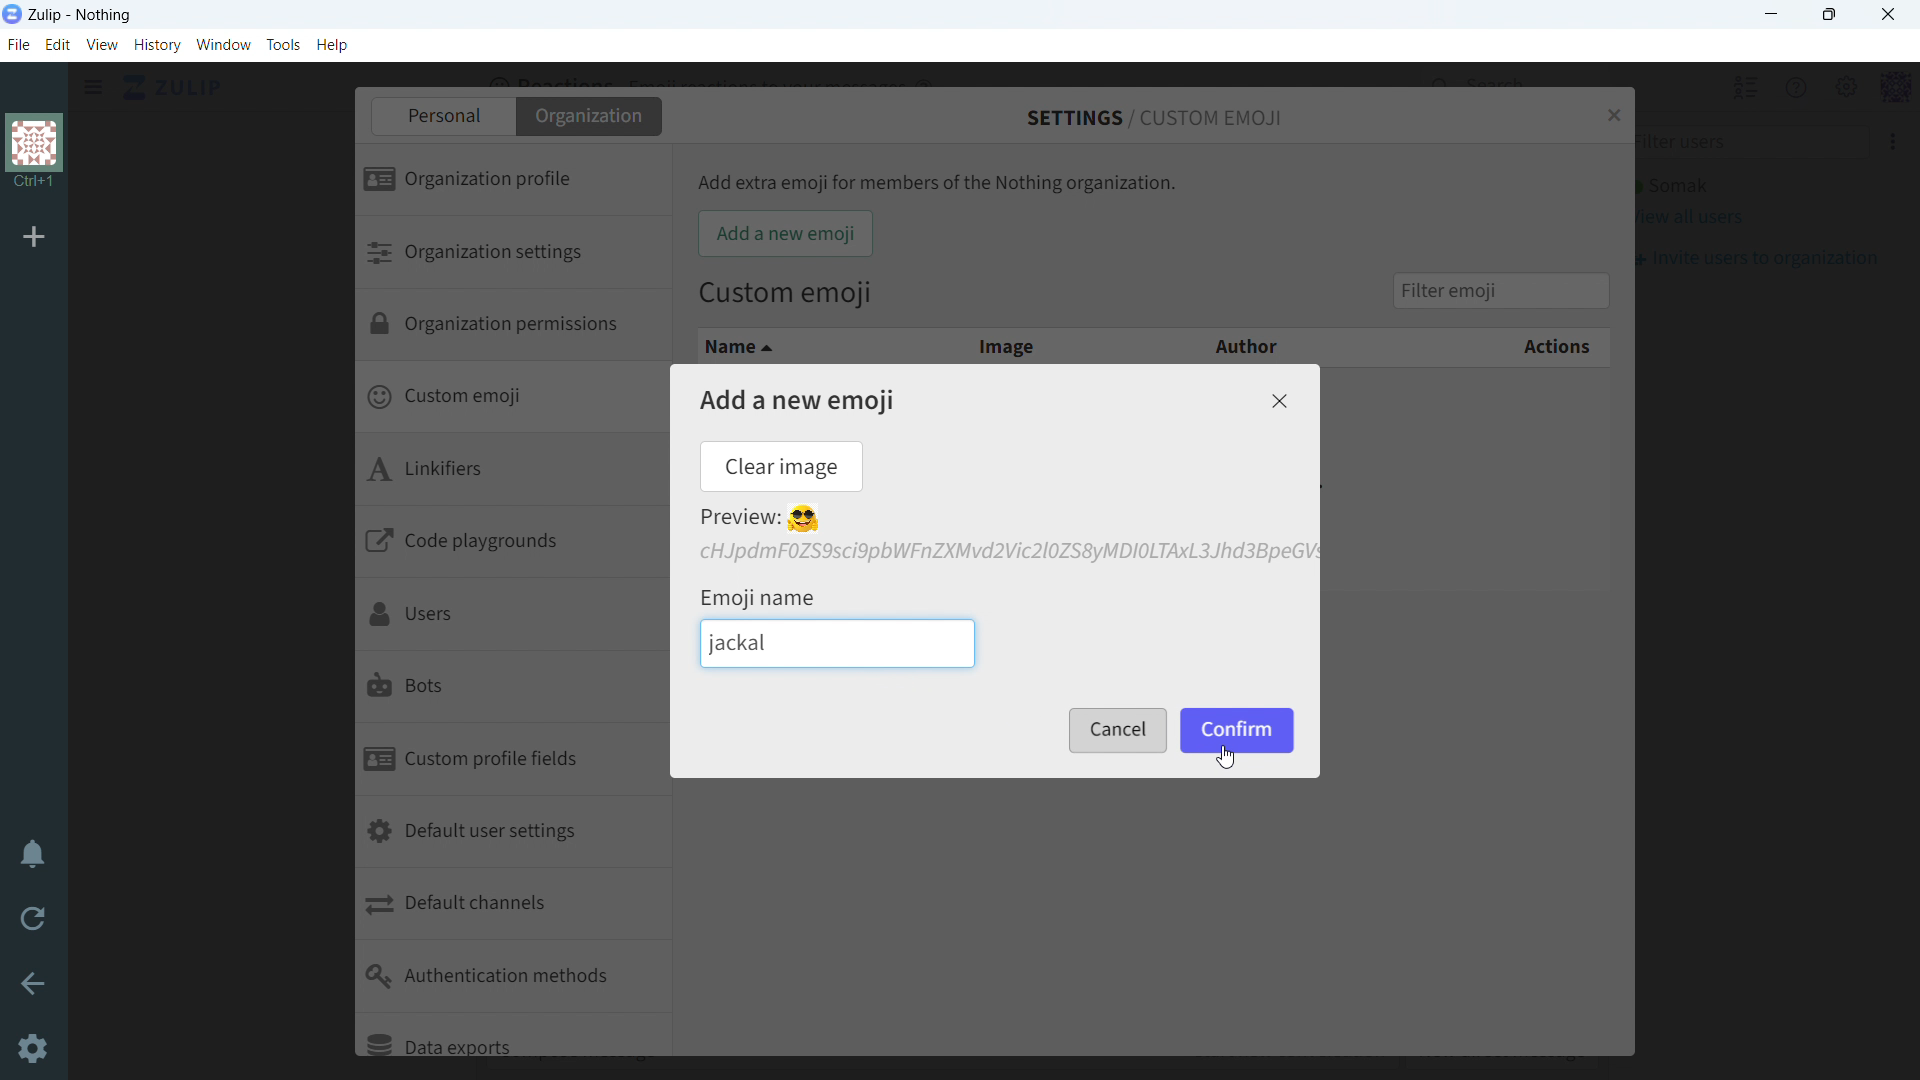 Image resolution: width=1920 pixels, height=1080 pixels. What do you see at coordinates (441, 116) in the screenshot?
I see `personal` at bounding box center [441, 116].